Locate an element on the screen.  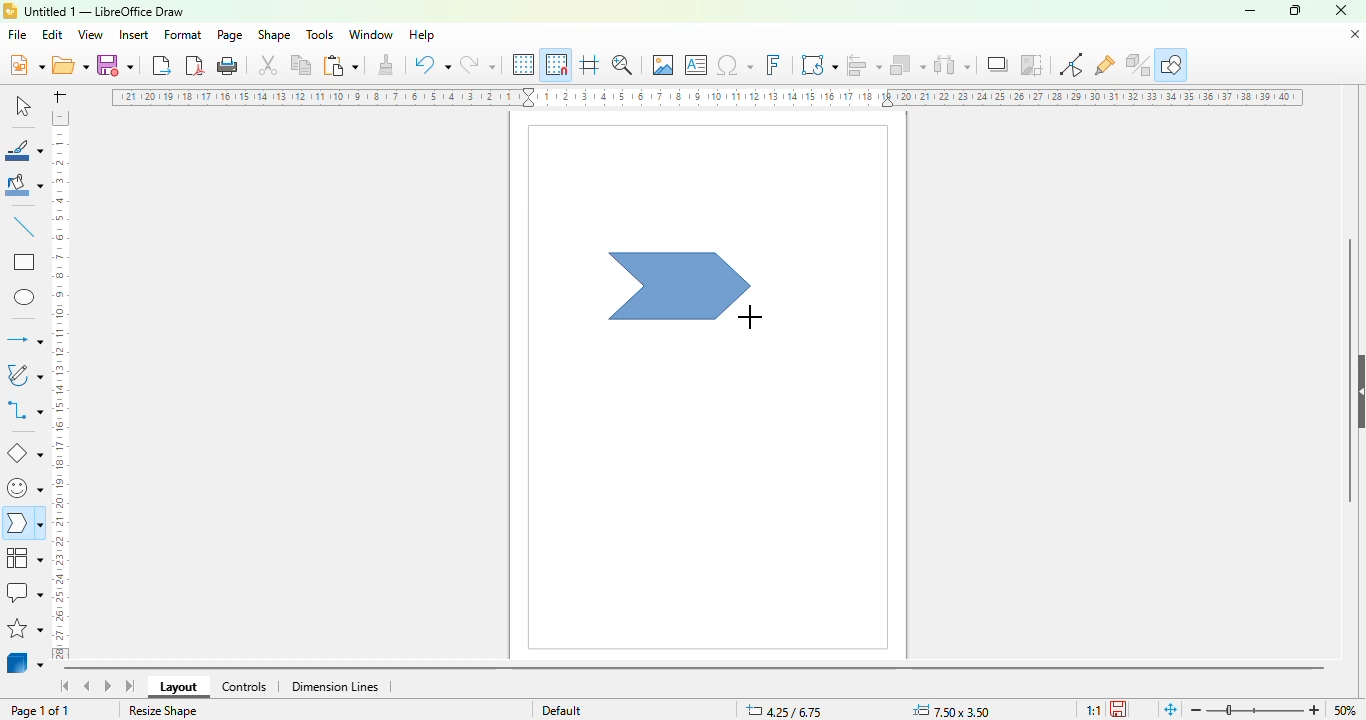
insert special characters is located at coordinates (735, 65).